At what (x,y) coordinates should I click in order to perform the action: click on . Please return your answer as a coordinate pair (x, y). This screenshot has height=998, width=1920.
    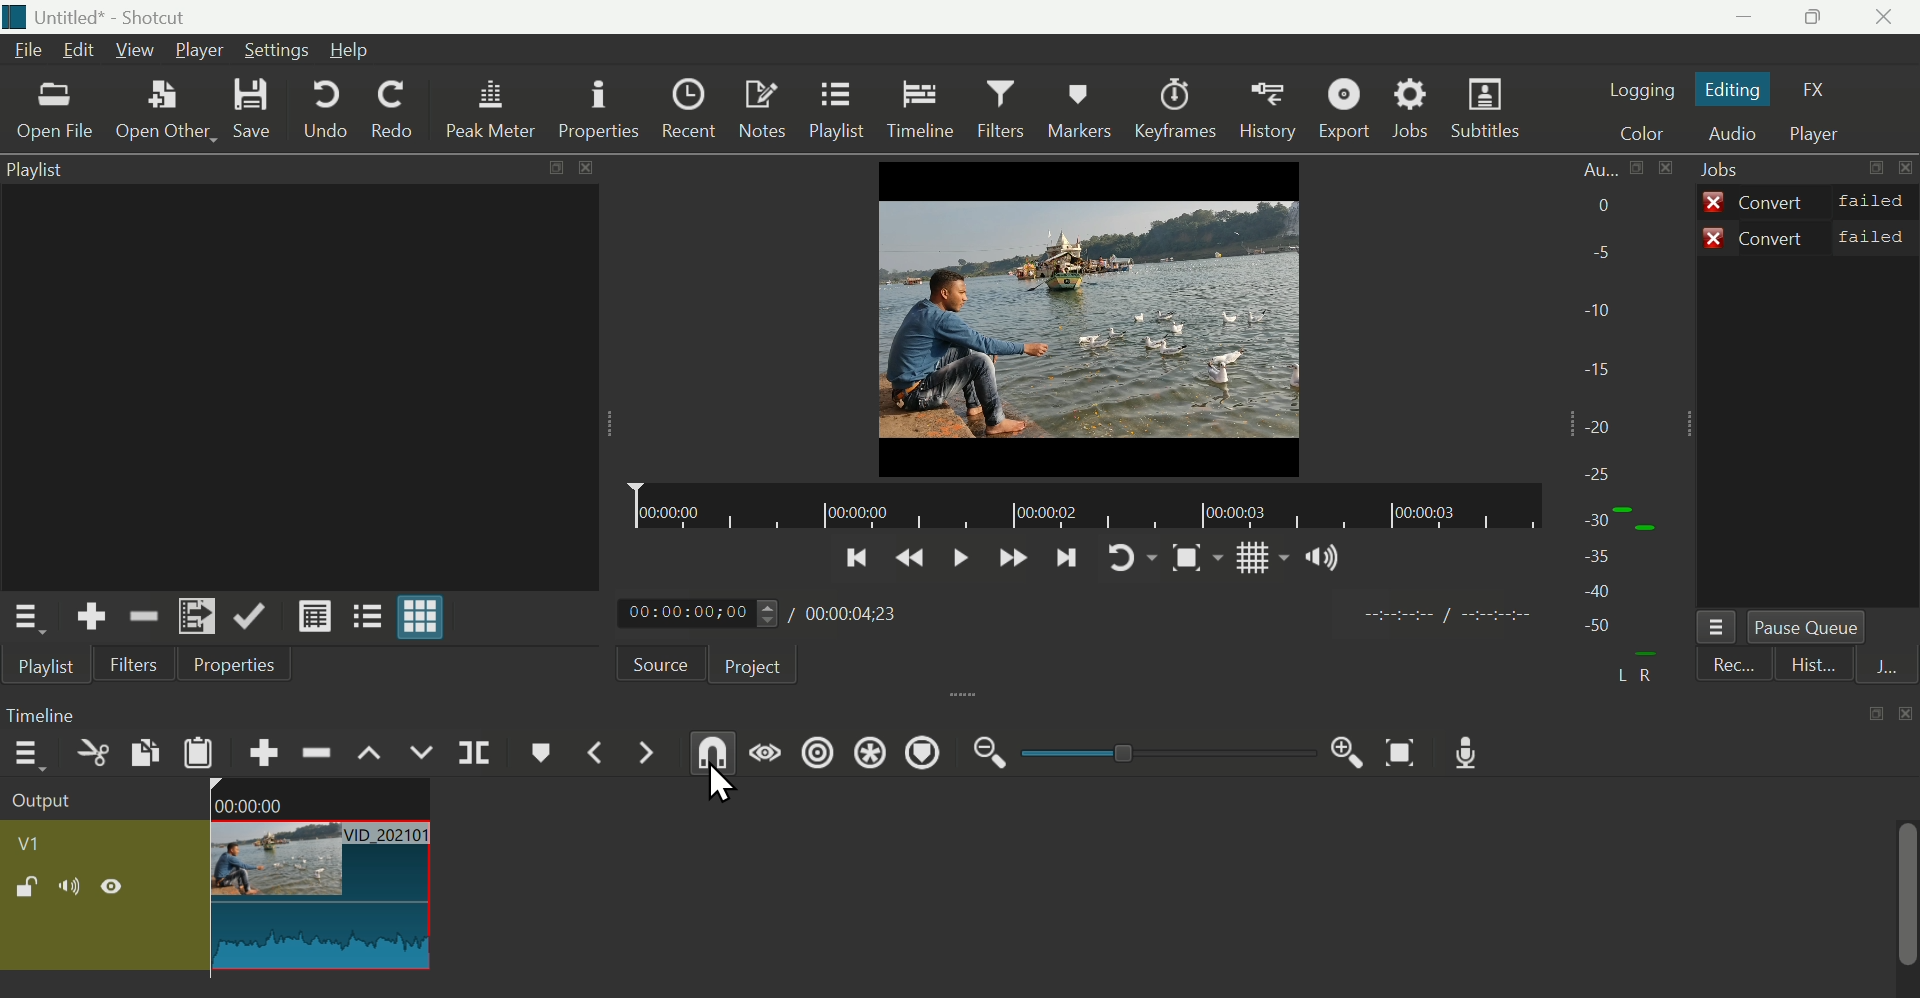
    Looking at the image, I should click on (353, 50).